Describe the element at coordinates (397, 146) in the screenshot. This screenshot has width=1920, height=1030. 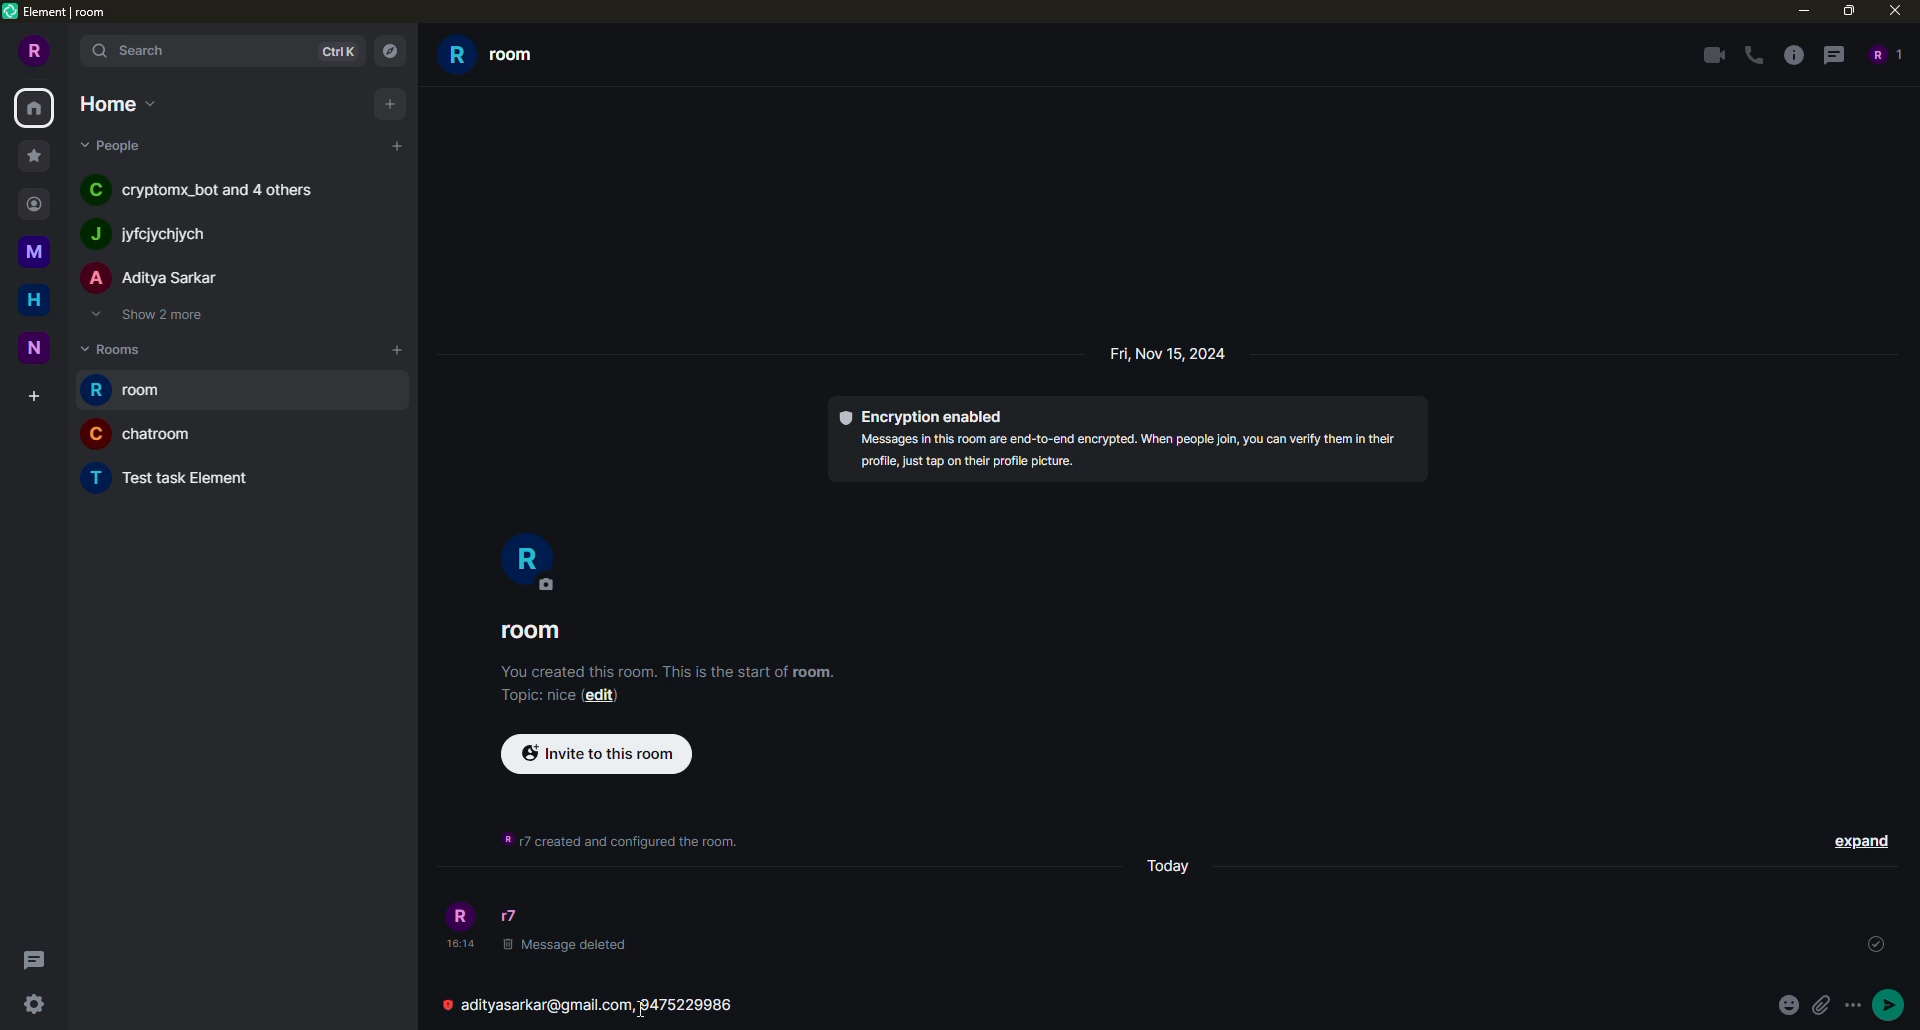
I see `add` at that location.